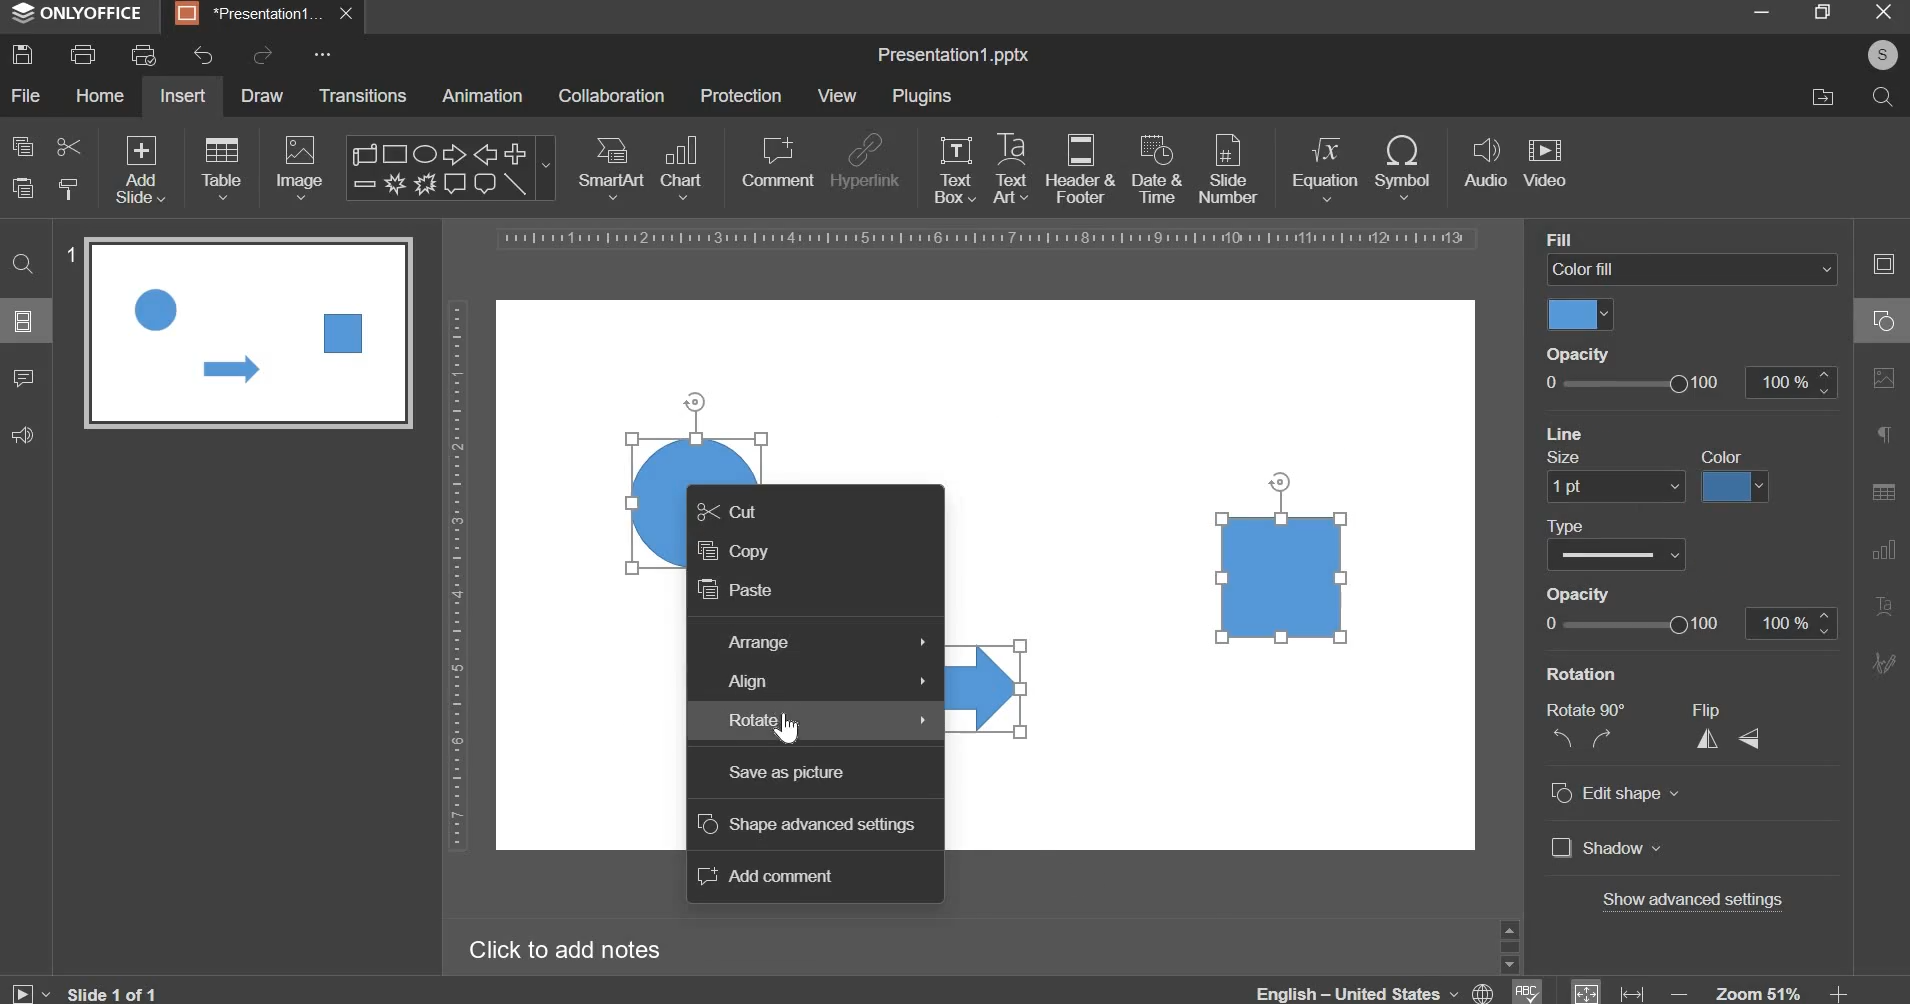  I want to click on Slide1 of 1, so click(114, 993).